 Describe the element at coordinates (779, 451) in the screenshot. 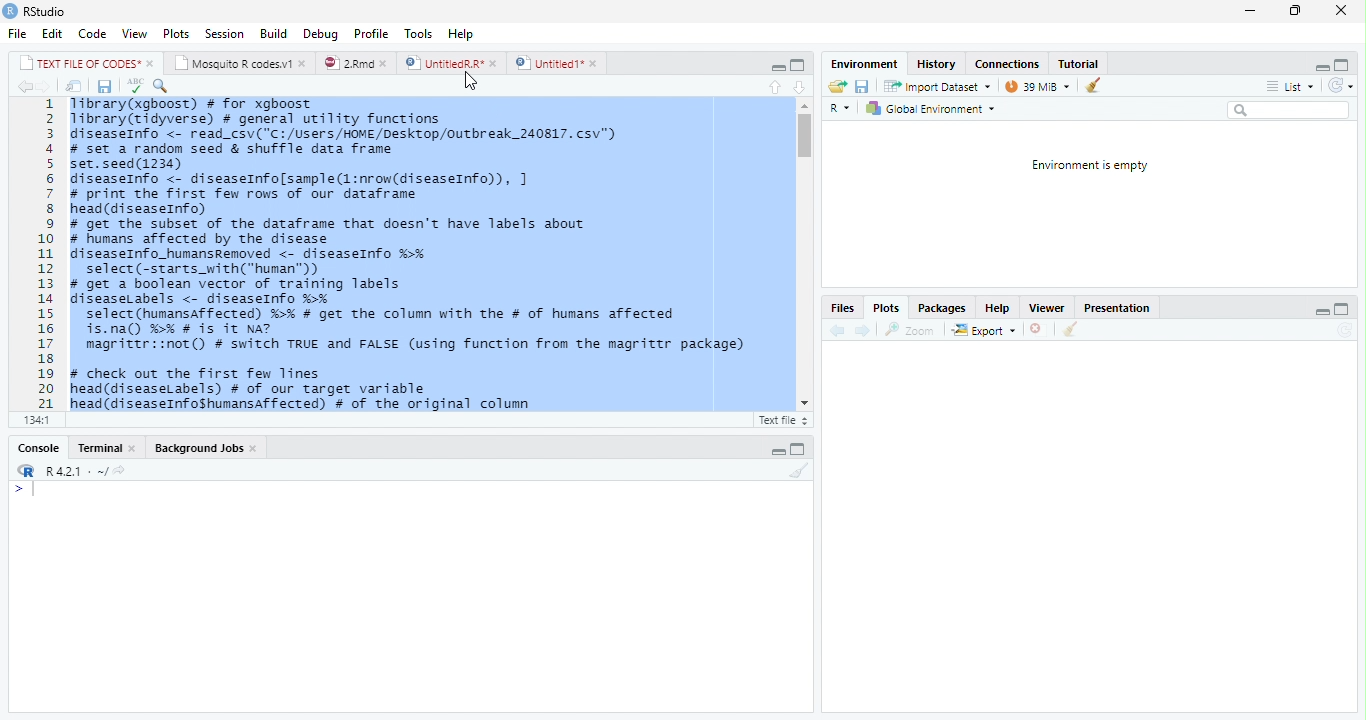

I see `Minimize` at that location.